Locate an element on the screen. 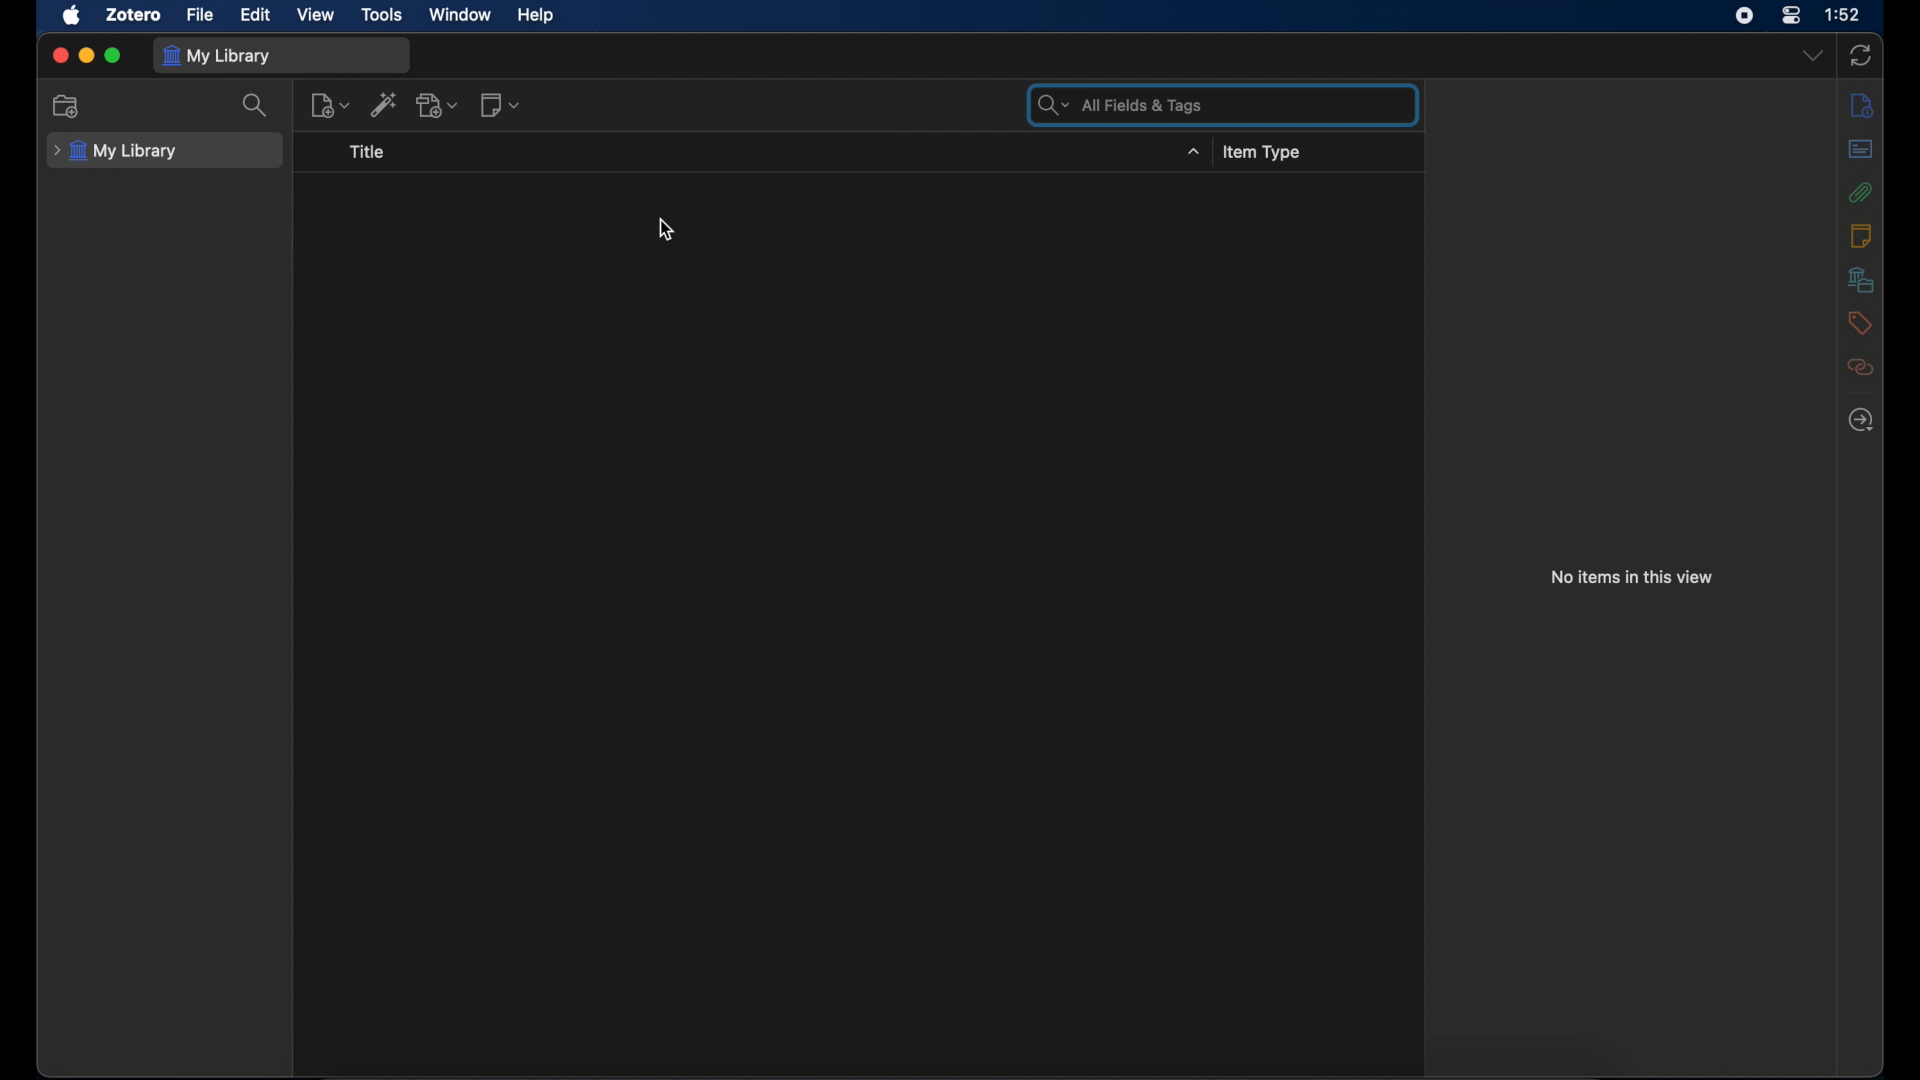 This screenshot has width=1920, height=1080. time is located at coordinates (1843, 15).